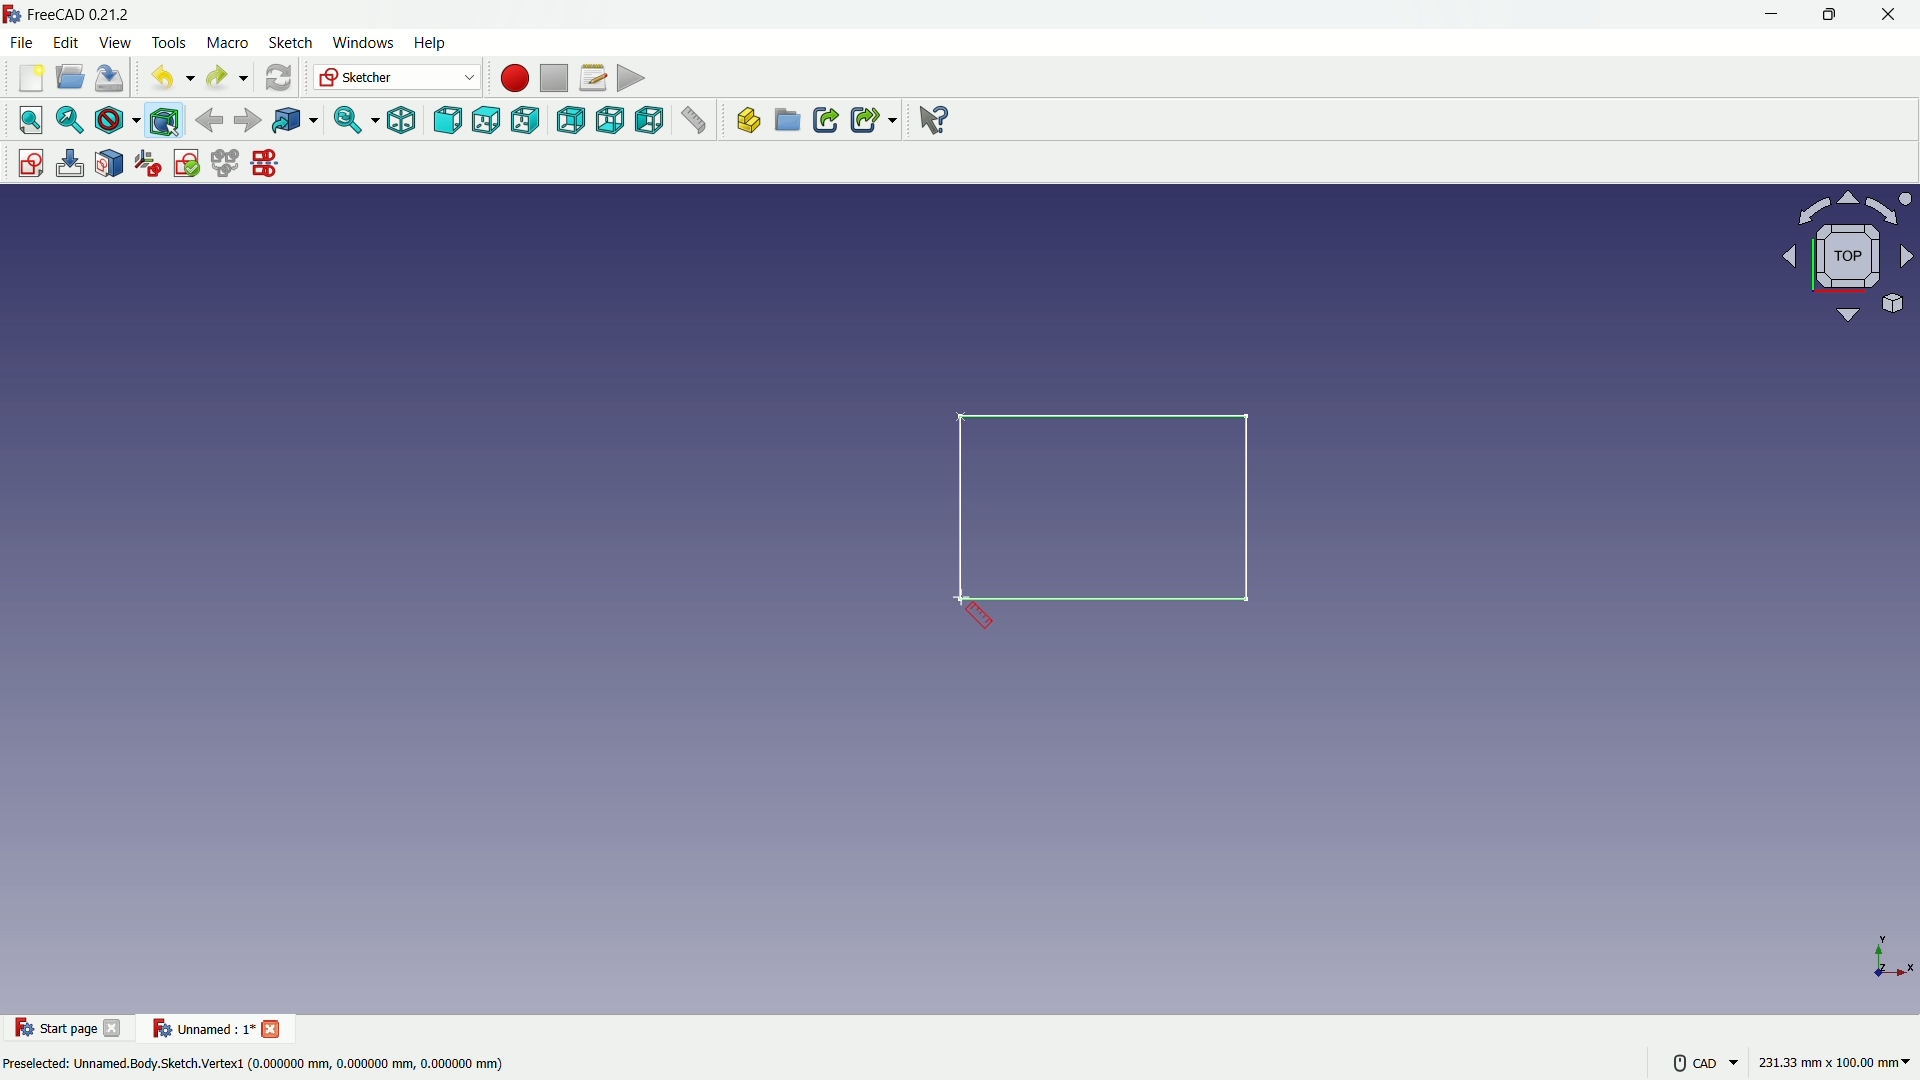 The height and width of the screenshot is (1080, 1920). What do you see at coordinates (28, 82) in the screenshot?
I see `new file` at bounding box center [28, 82].